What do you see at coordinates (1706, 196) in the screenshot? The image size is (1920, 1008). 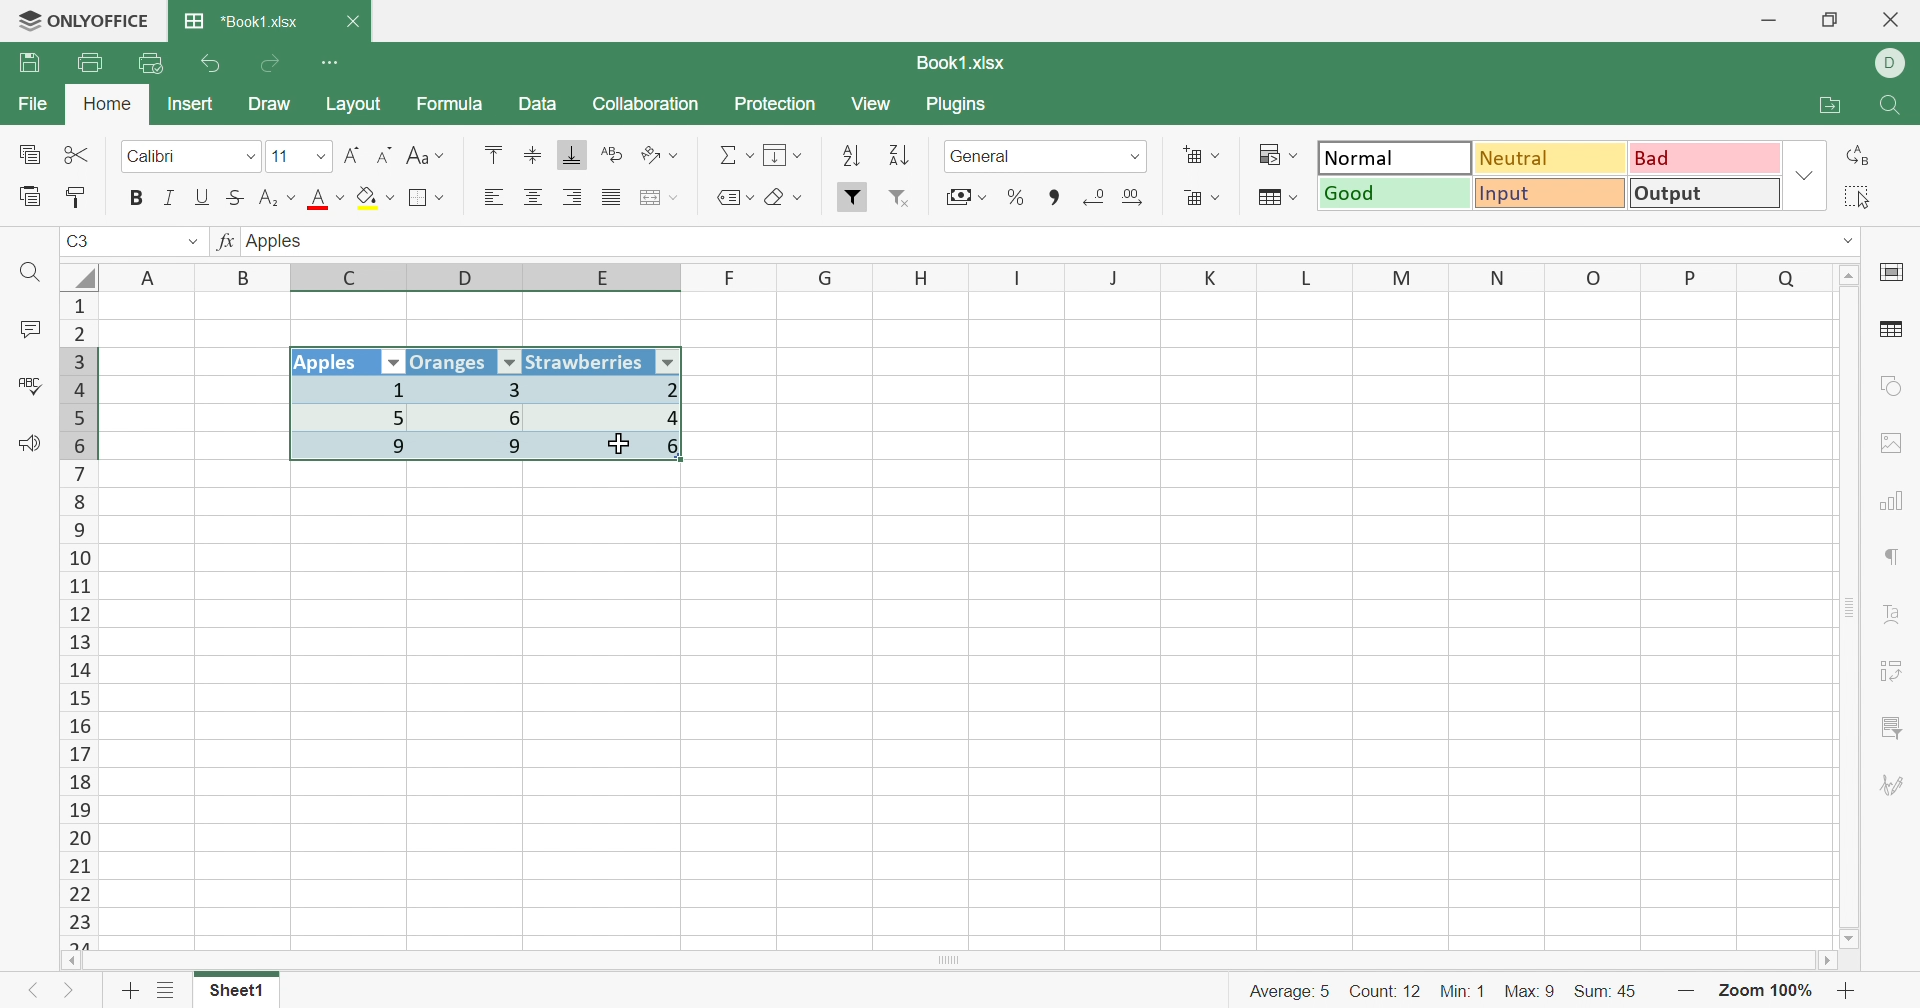 I see `Output` at bounding box center [1706, 196].